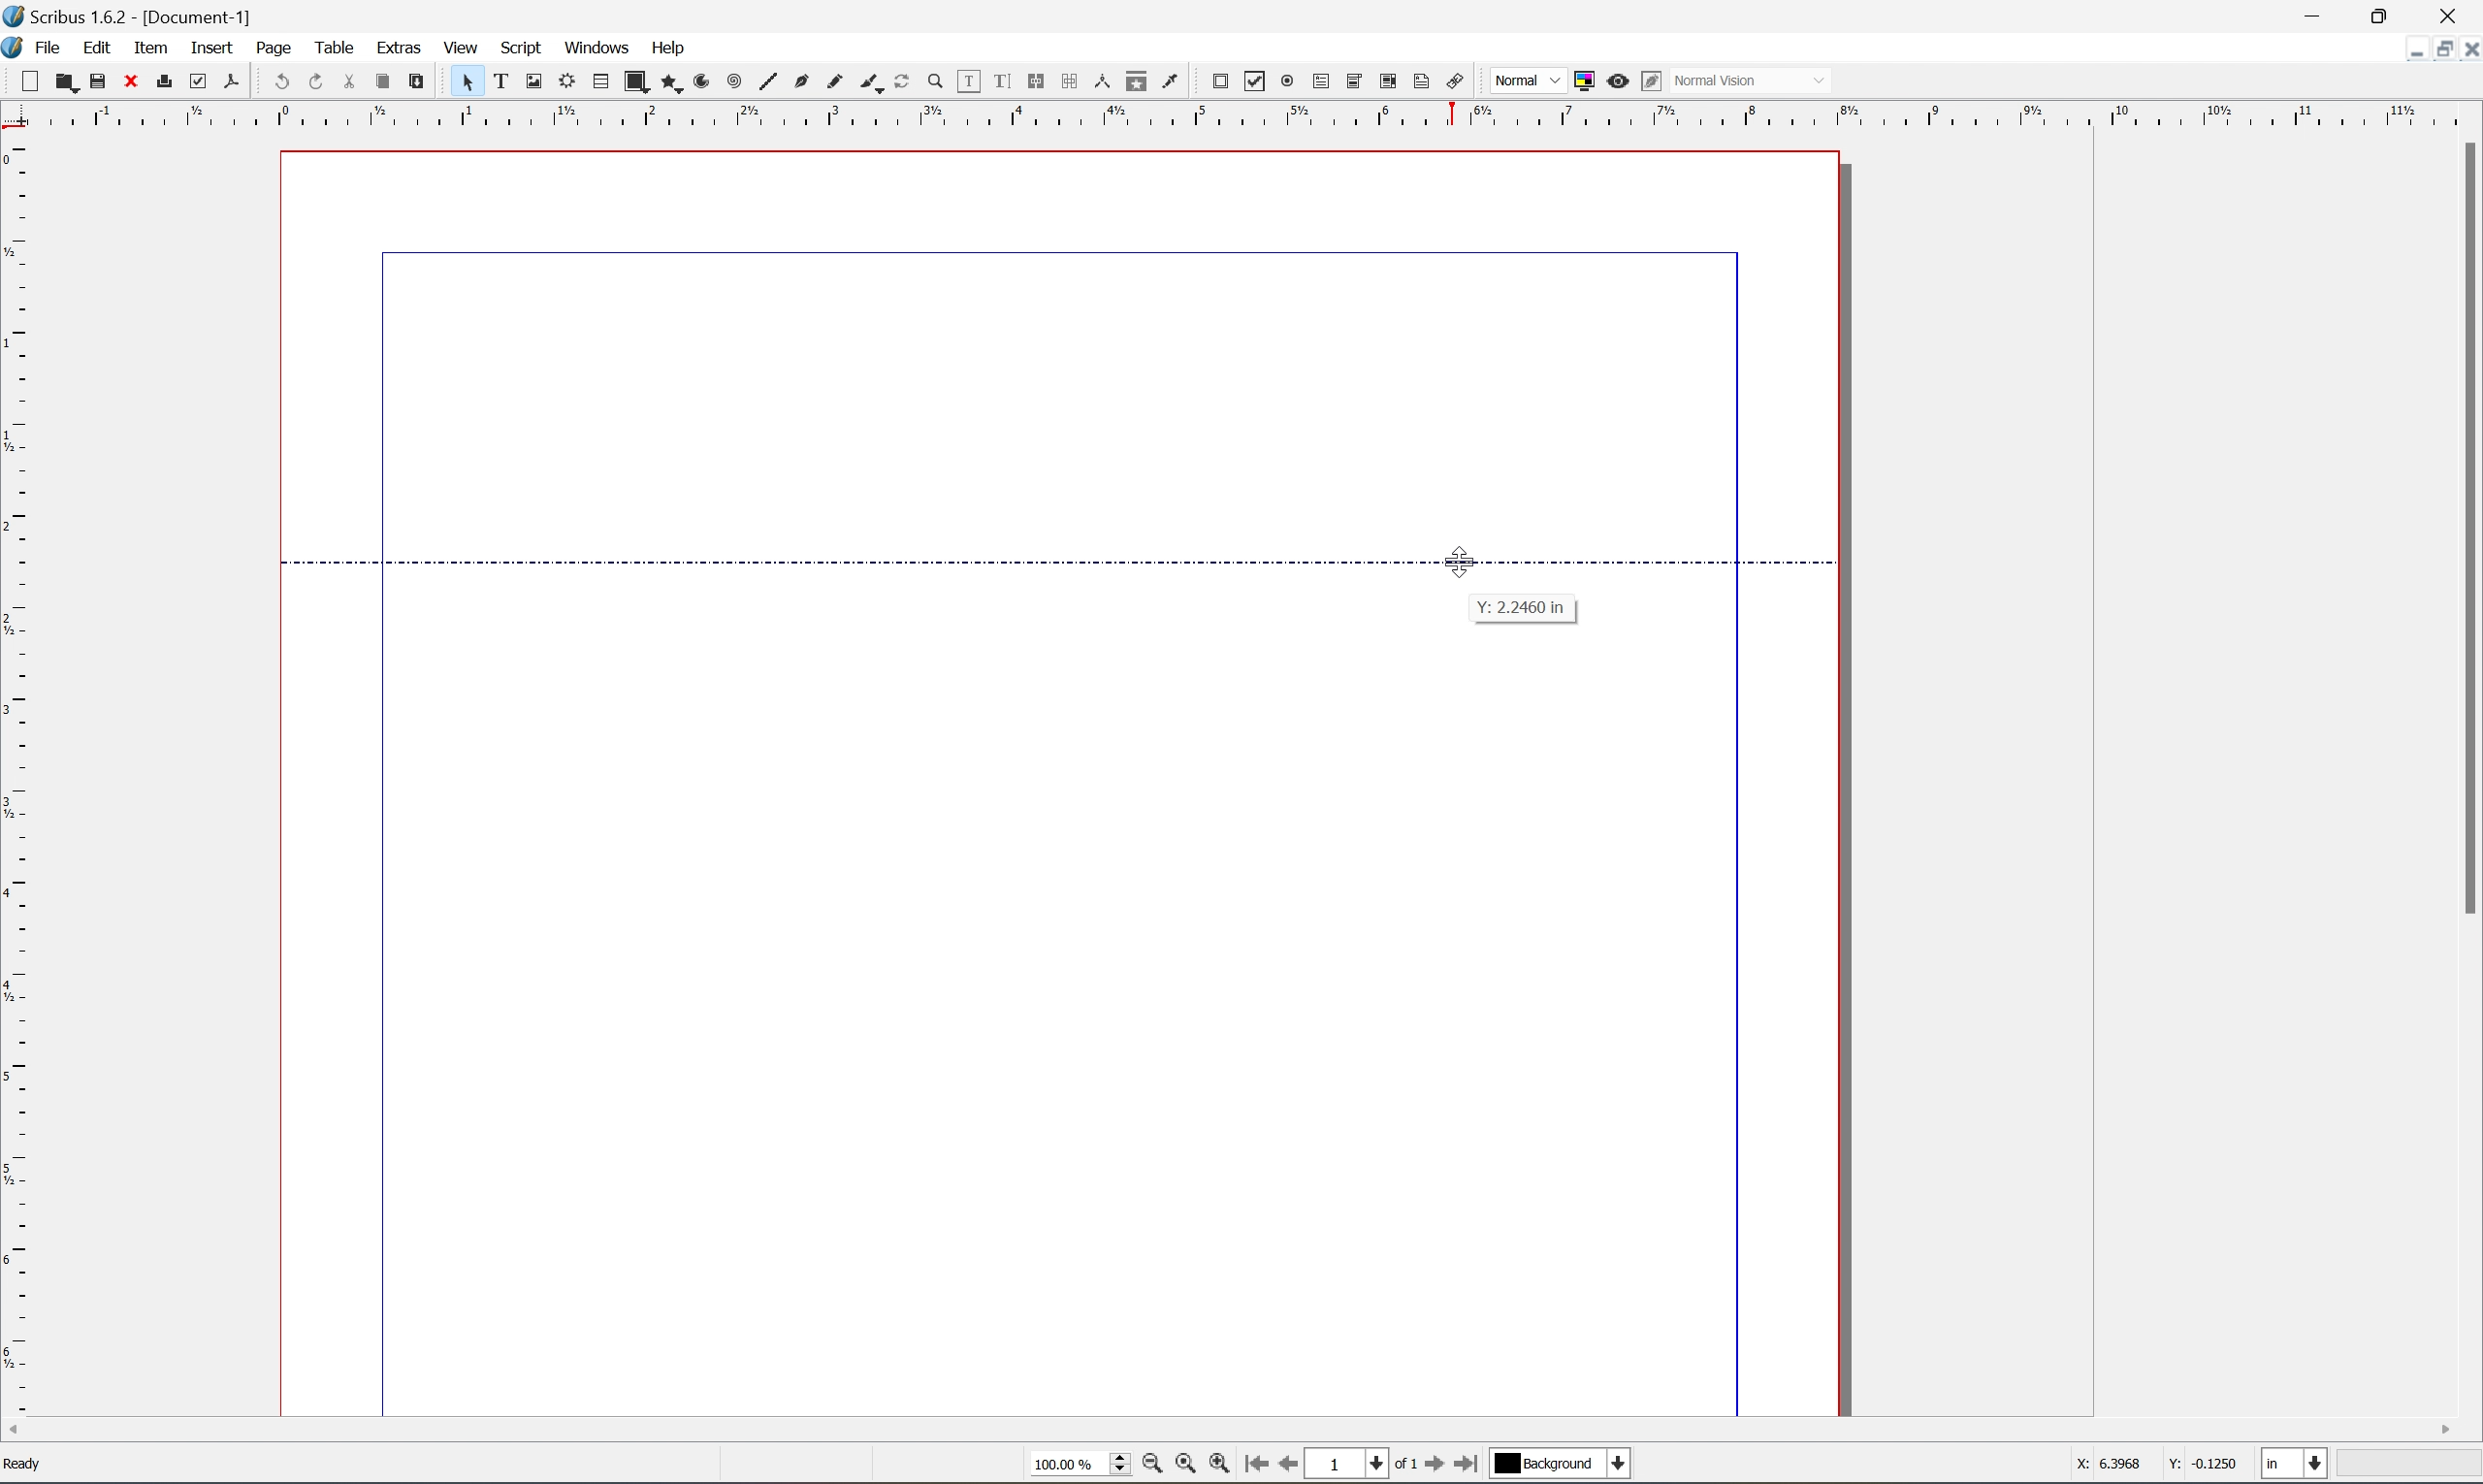  Describe the element at coordinates (803, 84) in the screenshot. I see `bezier curve` at that location.